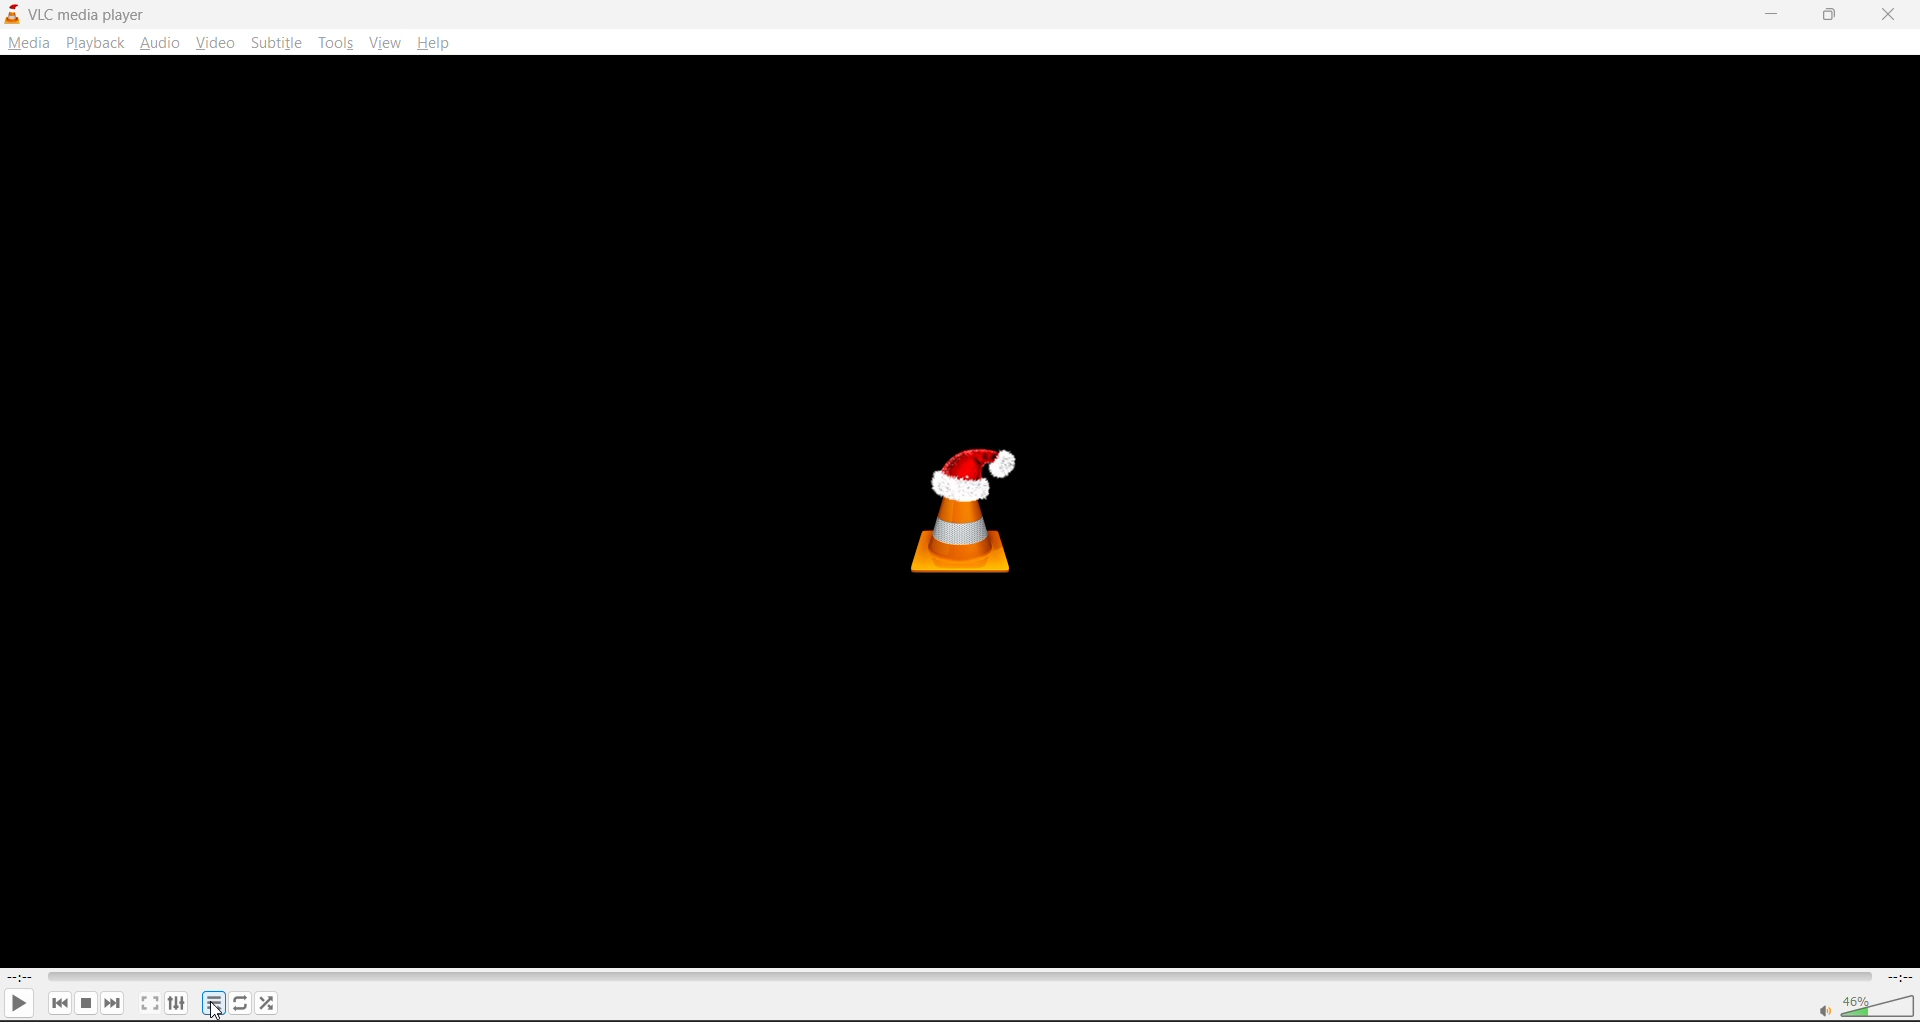  What do you see at coordinates (29, 41) in the screenshot?
I see `media` at bounding box center [29, 41].